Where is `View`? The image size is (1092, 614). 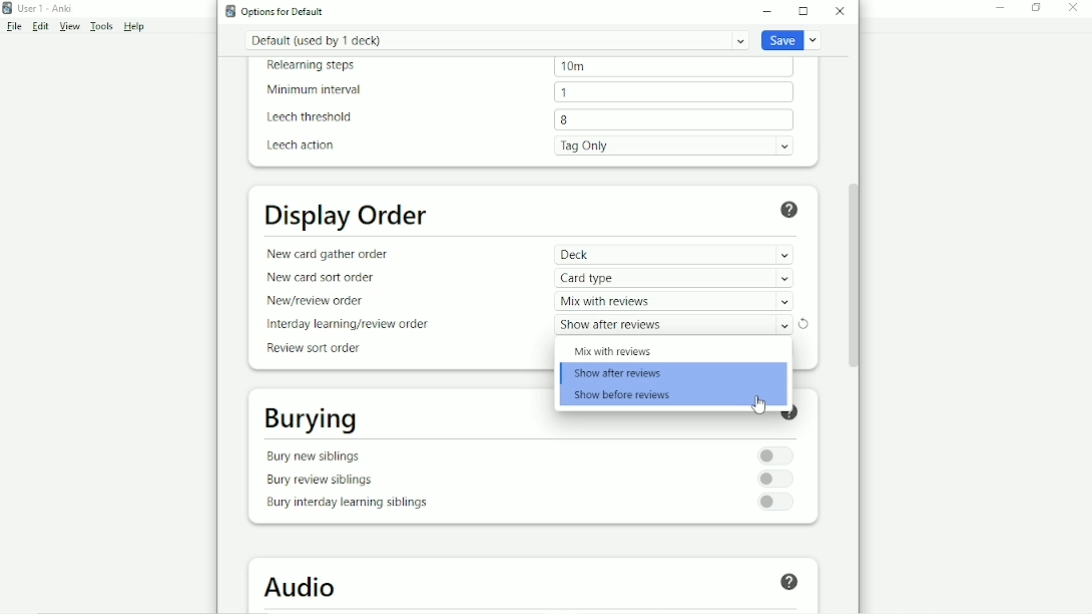 View is located at coordinates (69, 27).